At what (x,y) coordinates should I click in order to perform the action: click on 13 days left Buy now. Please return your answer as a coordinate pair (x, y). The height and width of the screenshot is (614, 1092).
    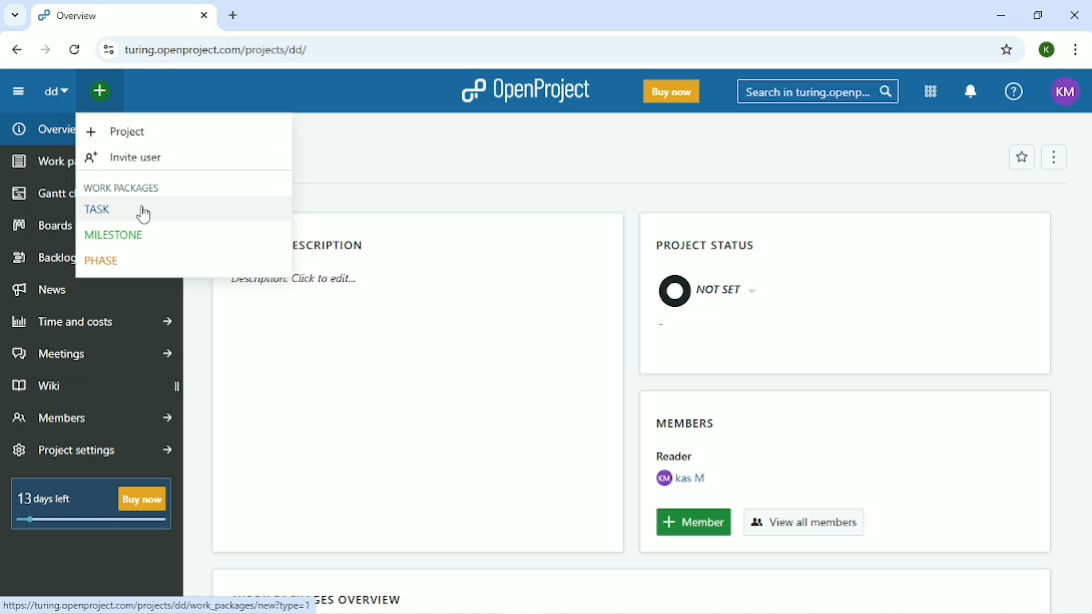
    Looking at the image, I should click on (92, 503).